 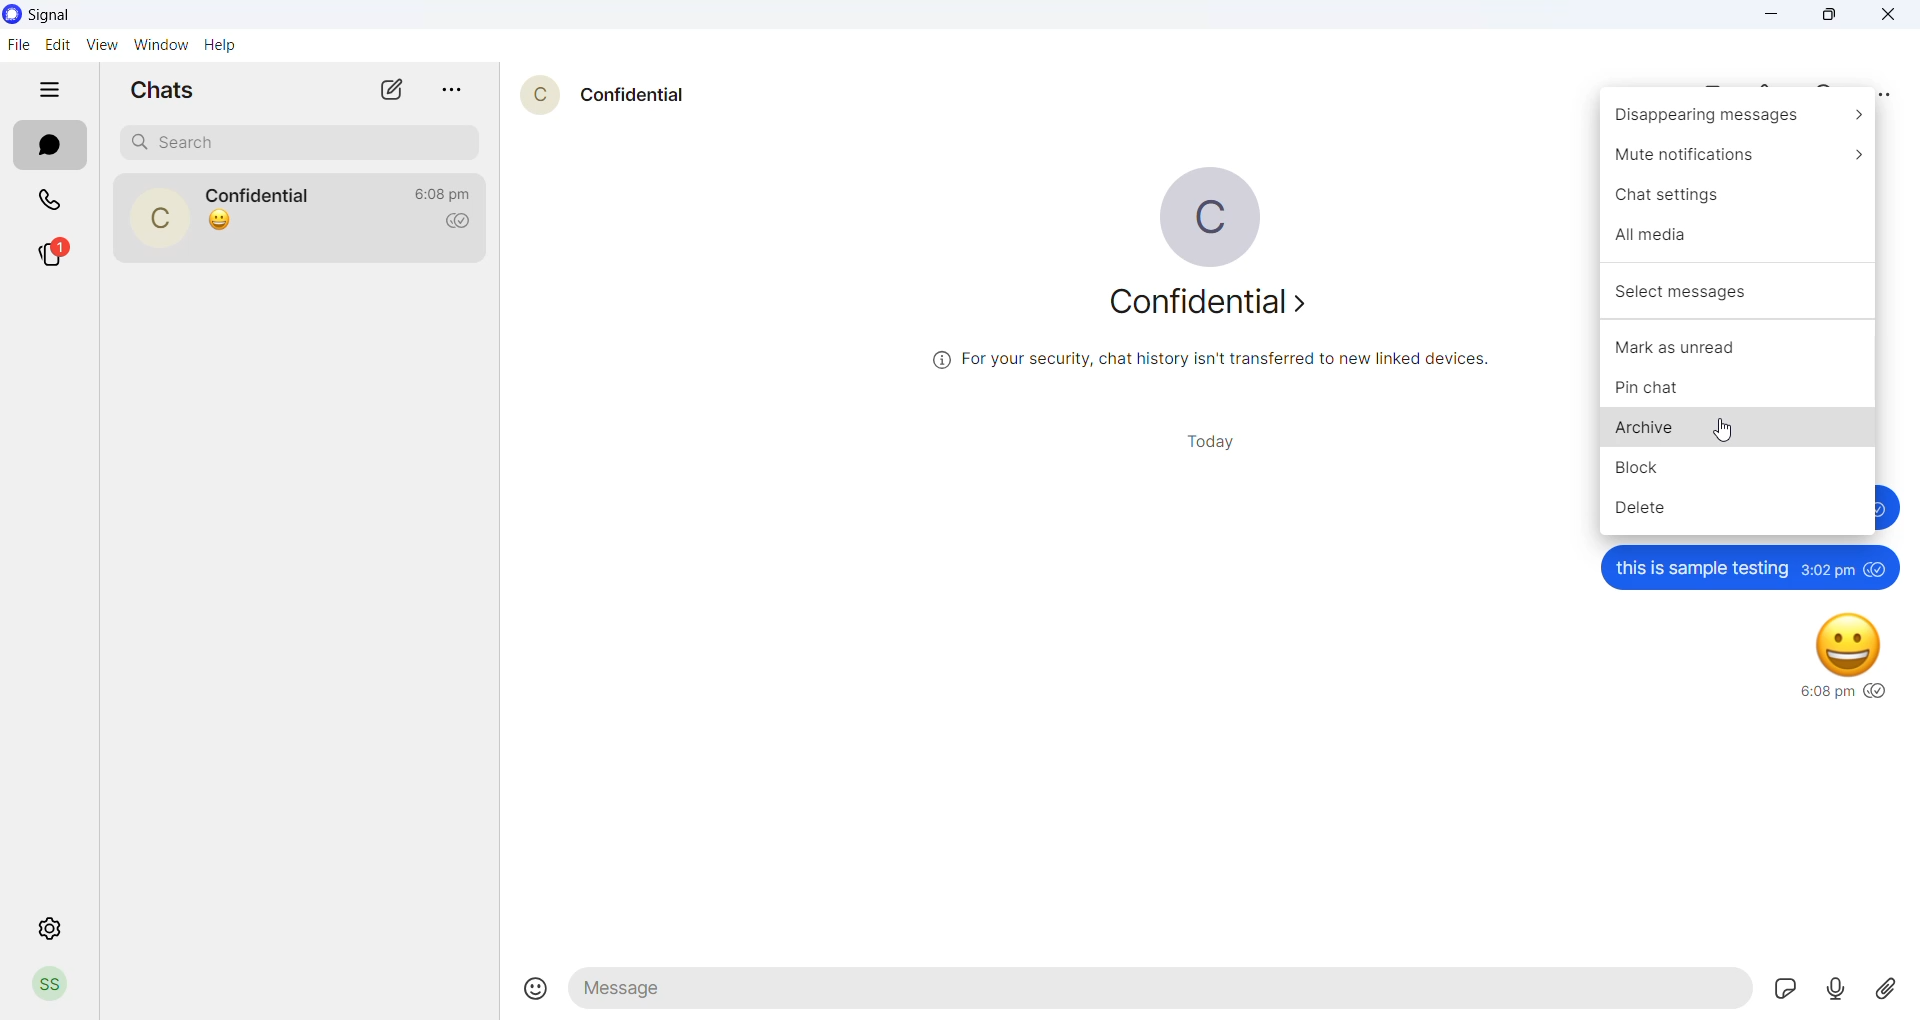 I want to click on sticker, so click(x=1781, y=990).